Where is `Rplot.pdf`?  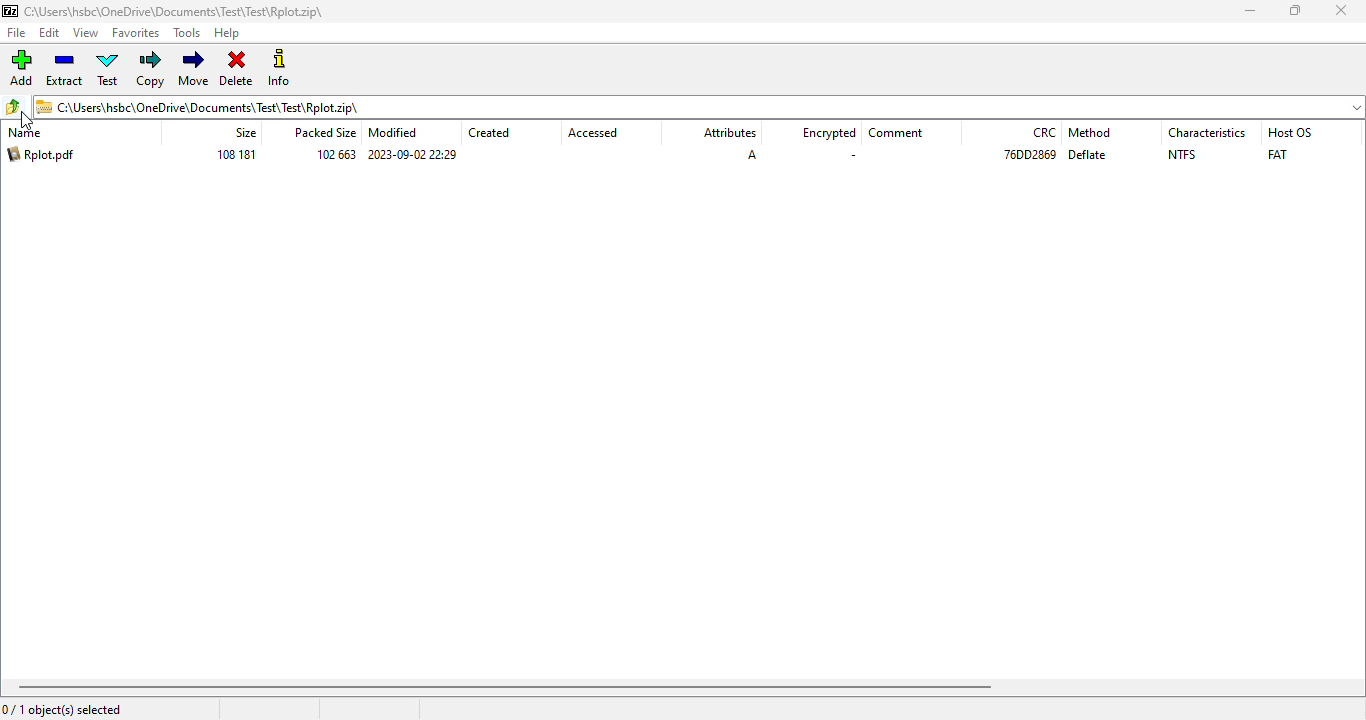
Rplot.pdf is located at coordinates (41, 154).